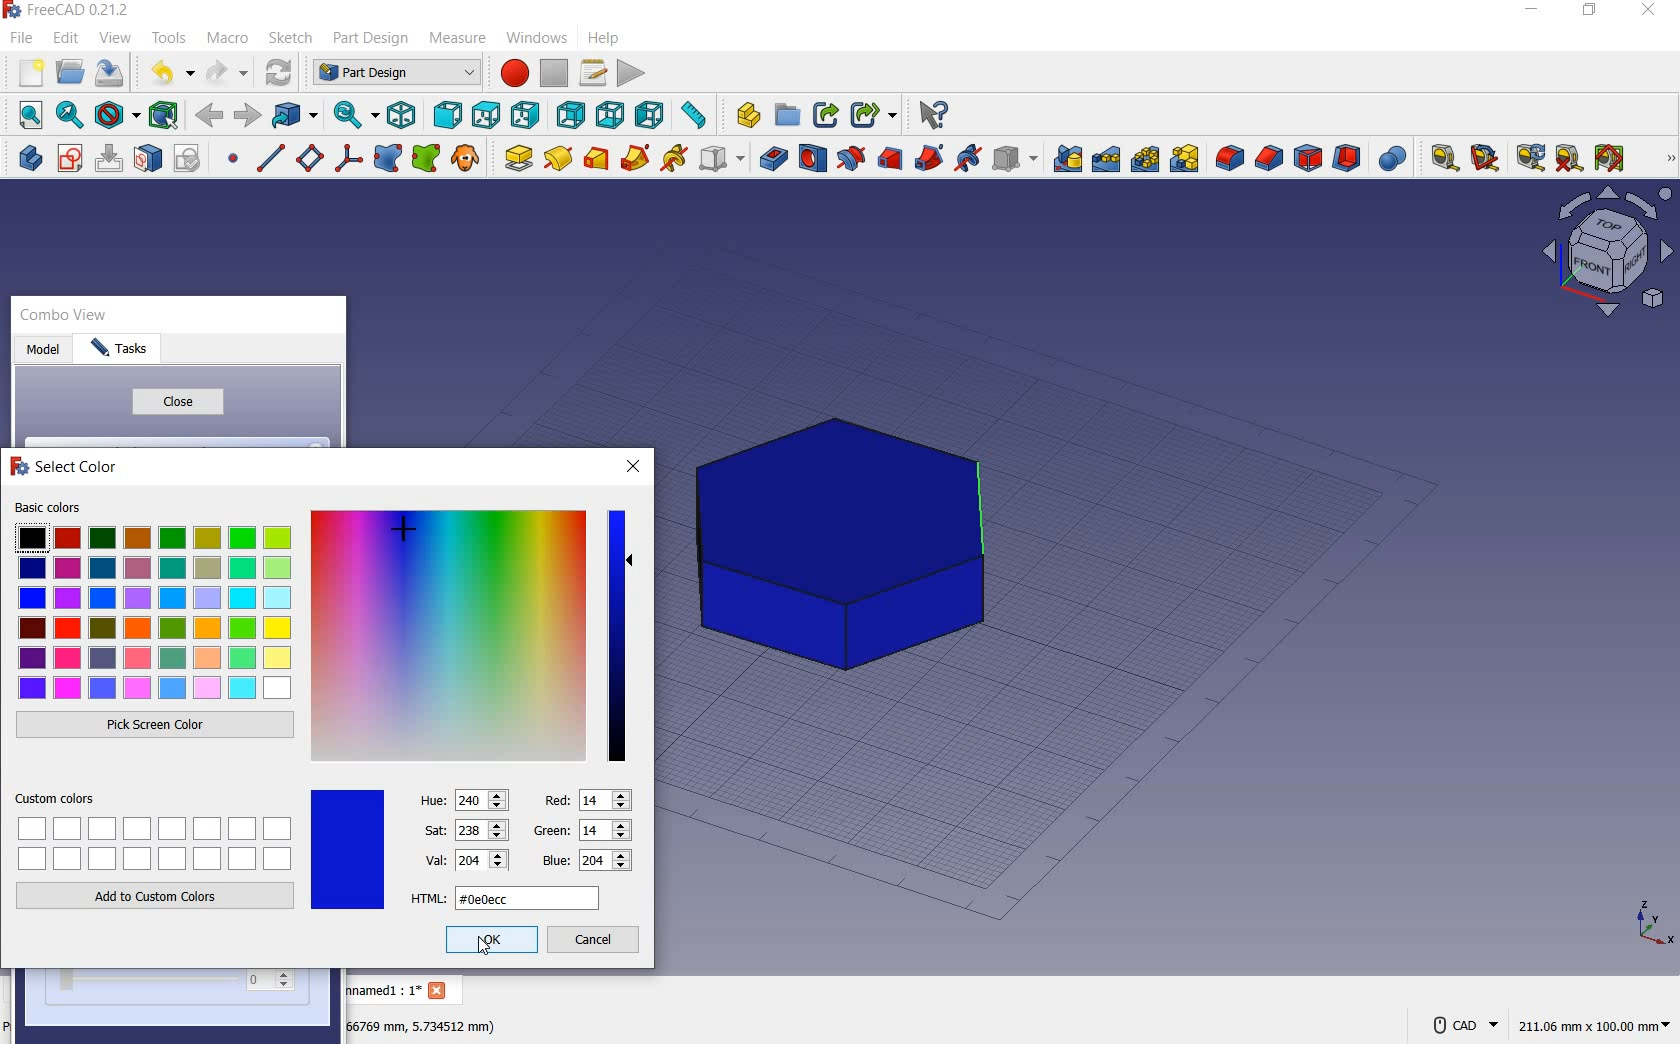 The height and width of the screenshot is (1044, 1680). I want to click on measure linear, so click(1440, 160).